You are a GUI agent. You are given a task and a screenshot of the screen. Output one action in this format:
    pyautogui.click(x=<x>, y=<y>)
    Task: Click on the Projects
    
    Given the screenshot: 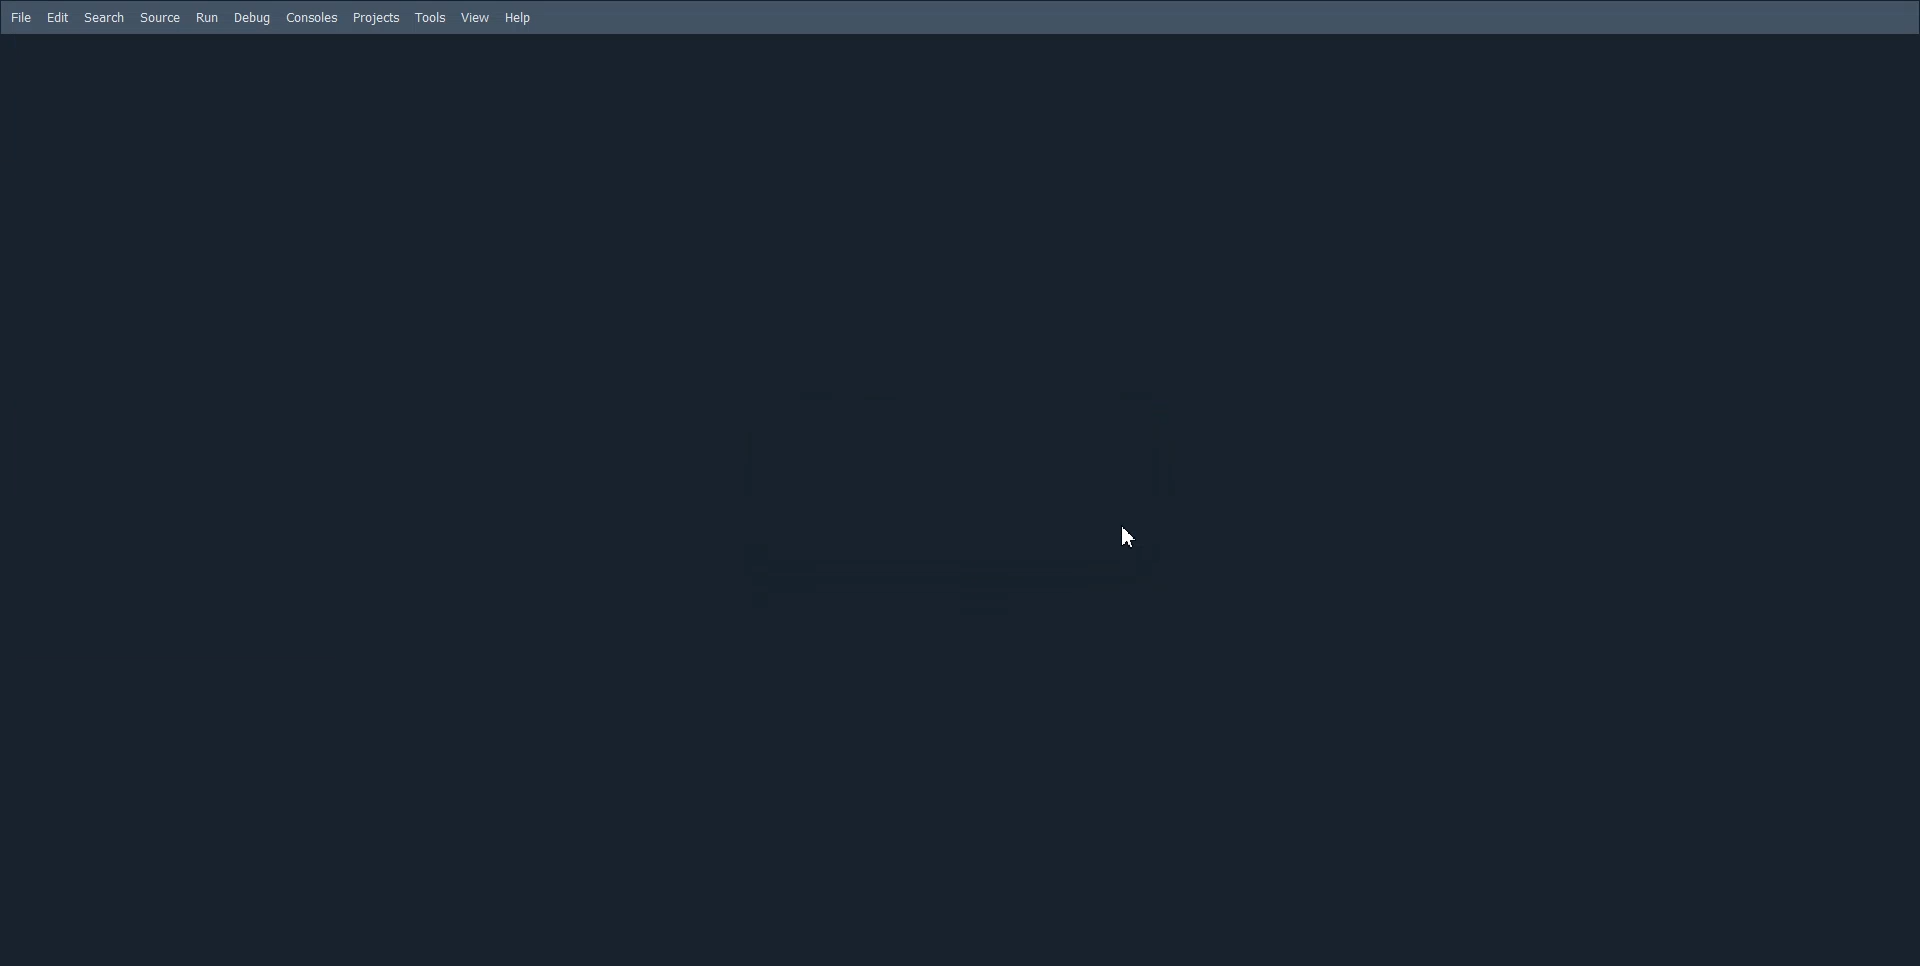 What is the action you would take?
    pyautogui.click(x=376, y=19)
    